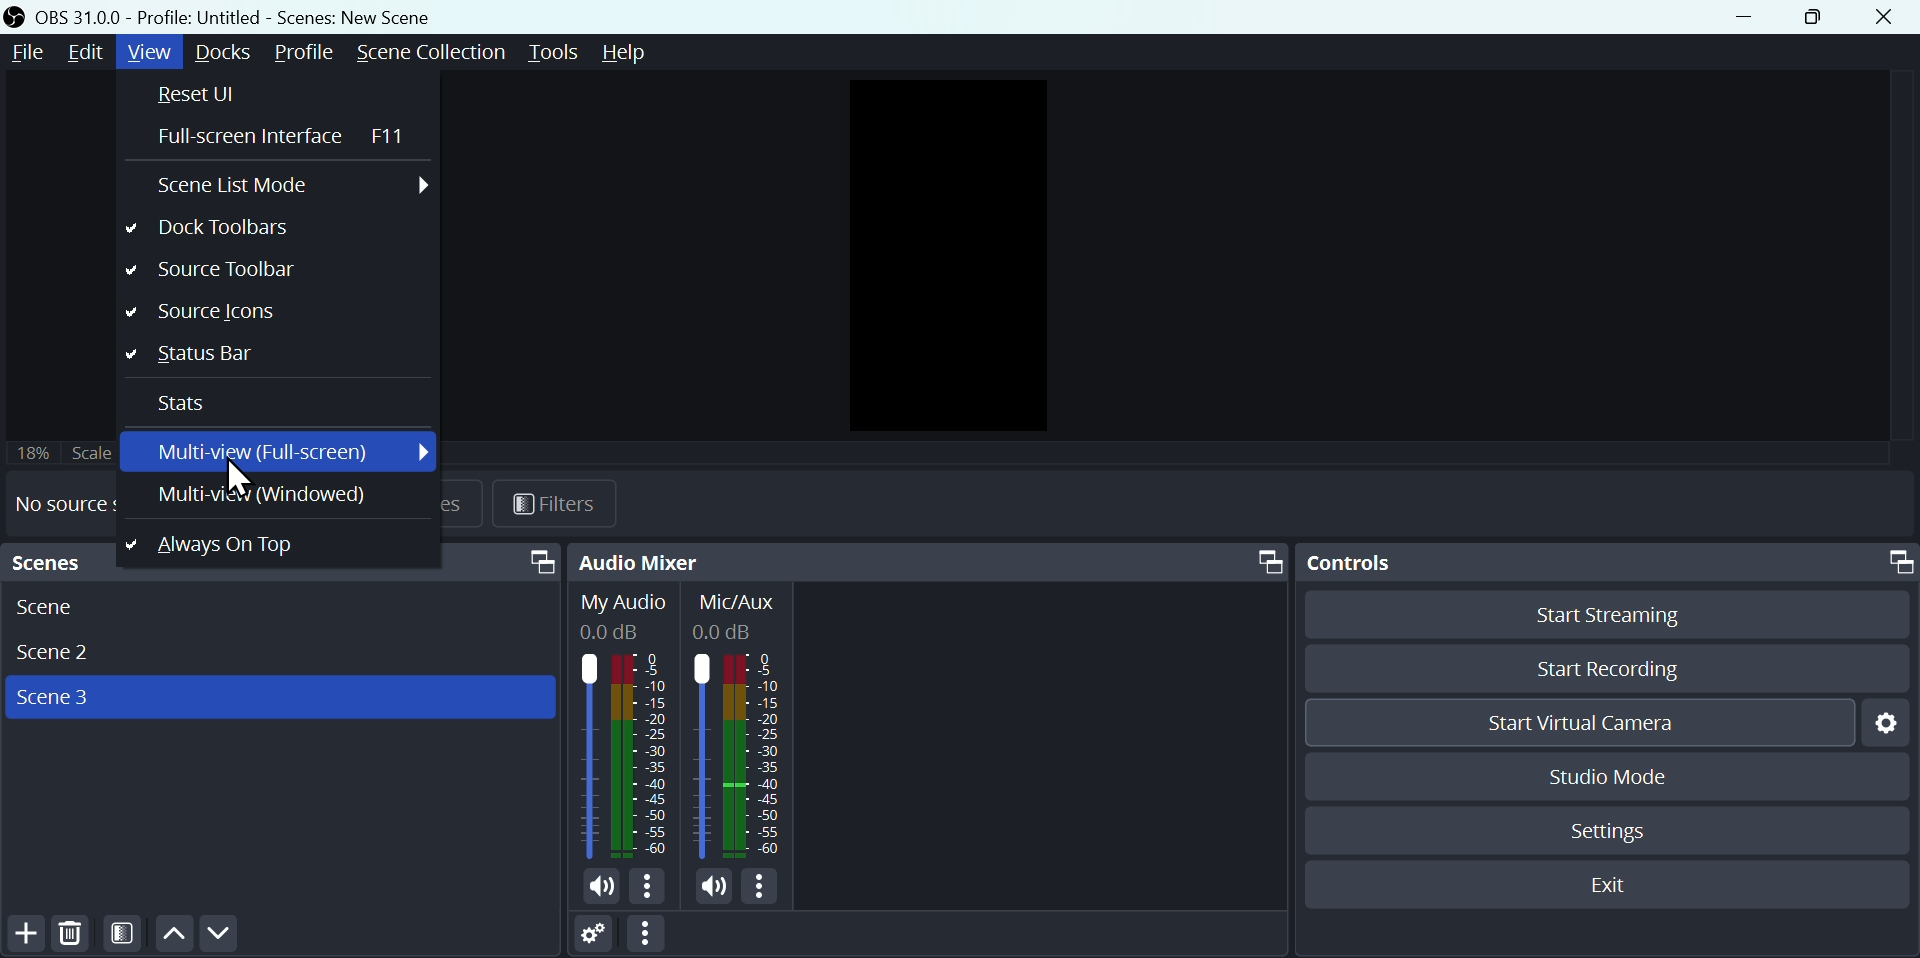 The image size is (1920, 958). Describe the element at coordinates (1602, 883) in the screenshot. I see `Exit` at that location.